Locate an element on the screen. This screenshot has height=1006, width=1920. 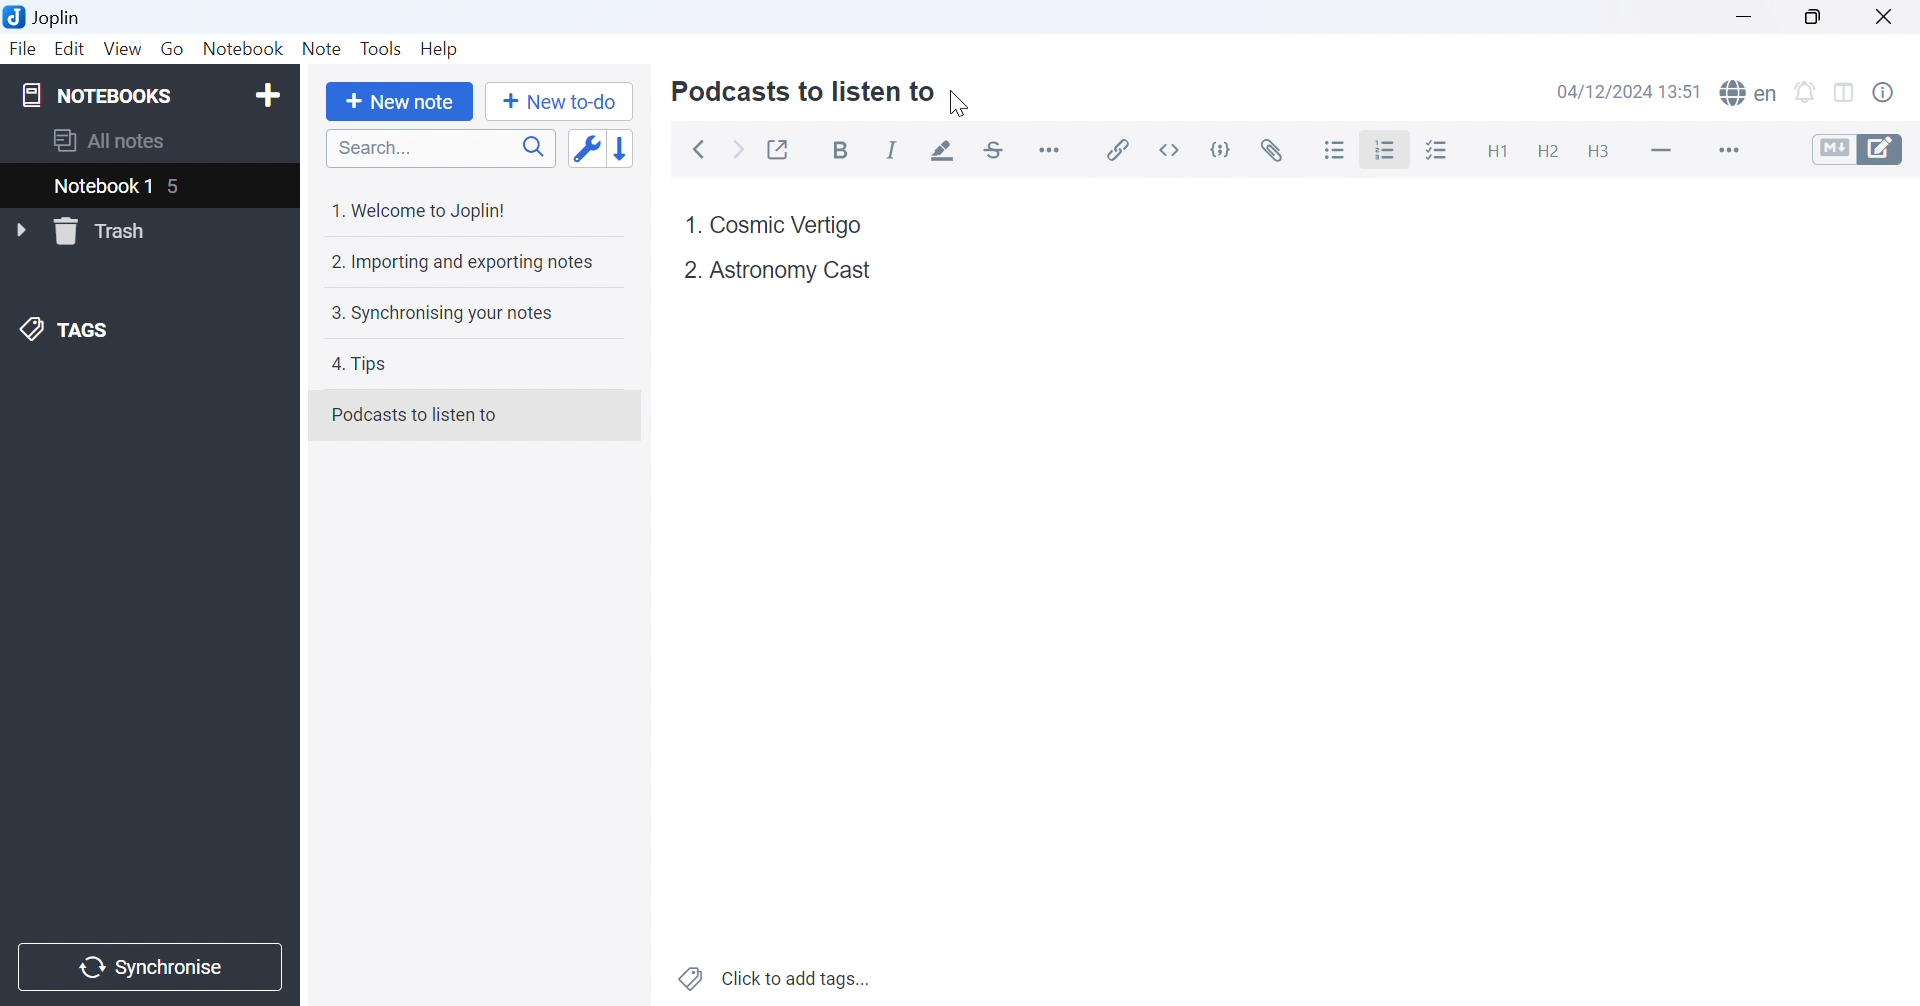
Back is located at coordinates (701, 151).